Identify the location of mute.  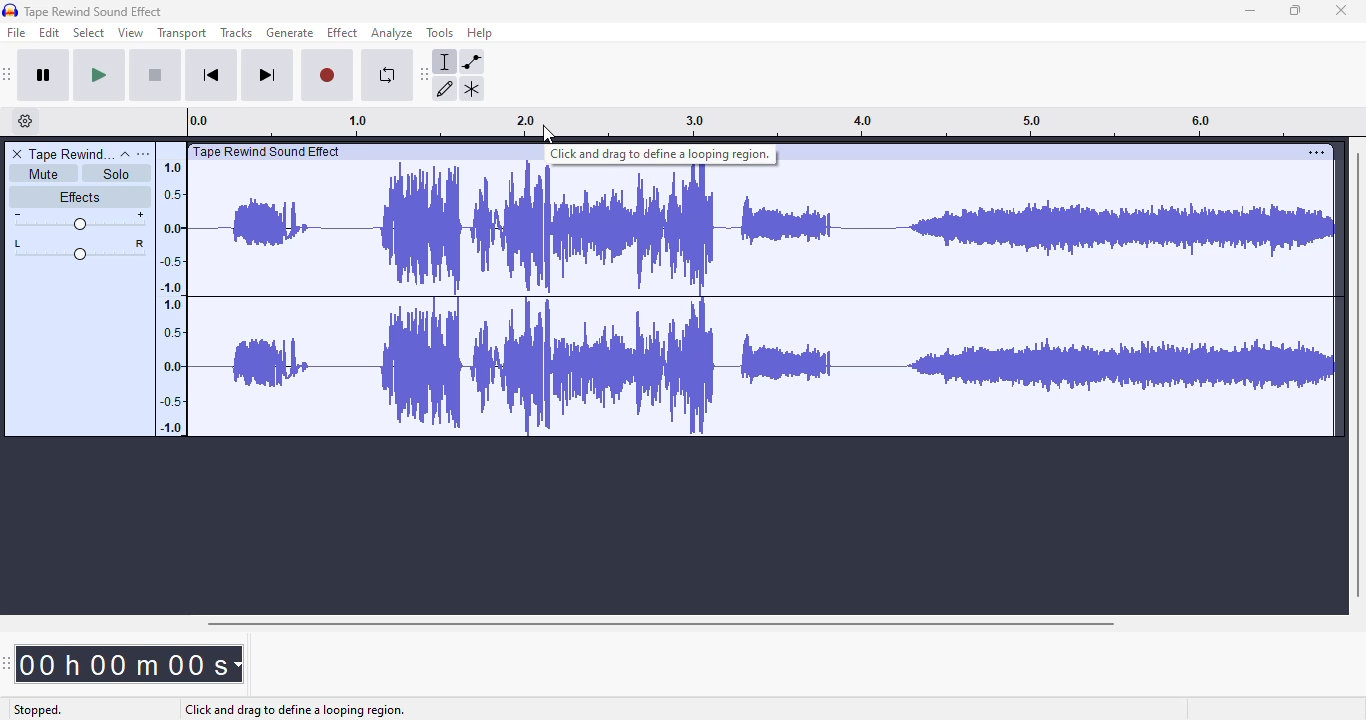
(39, 173).